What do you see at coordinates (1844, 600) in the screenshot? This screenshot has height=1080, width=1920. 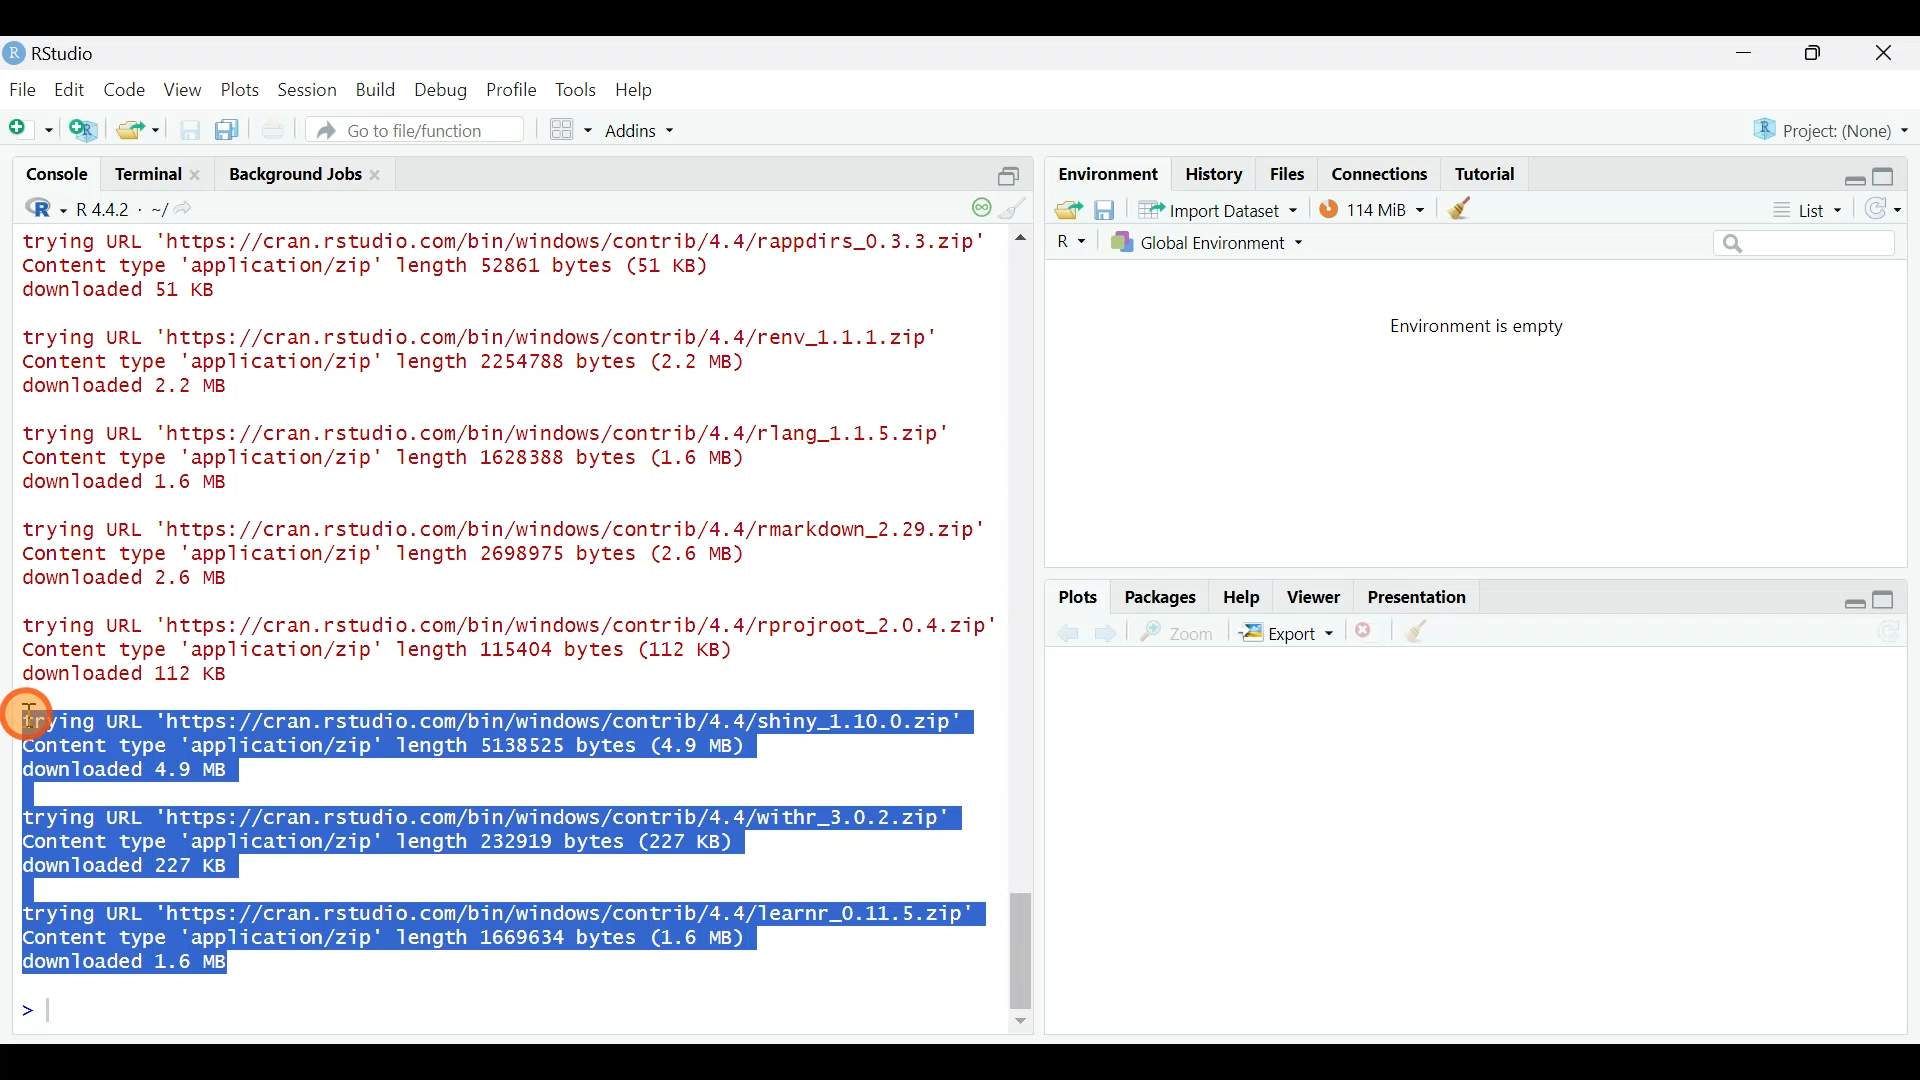 I see `Restore down` at bounding box center [1844, 600].